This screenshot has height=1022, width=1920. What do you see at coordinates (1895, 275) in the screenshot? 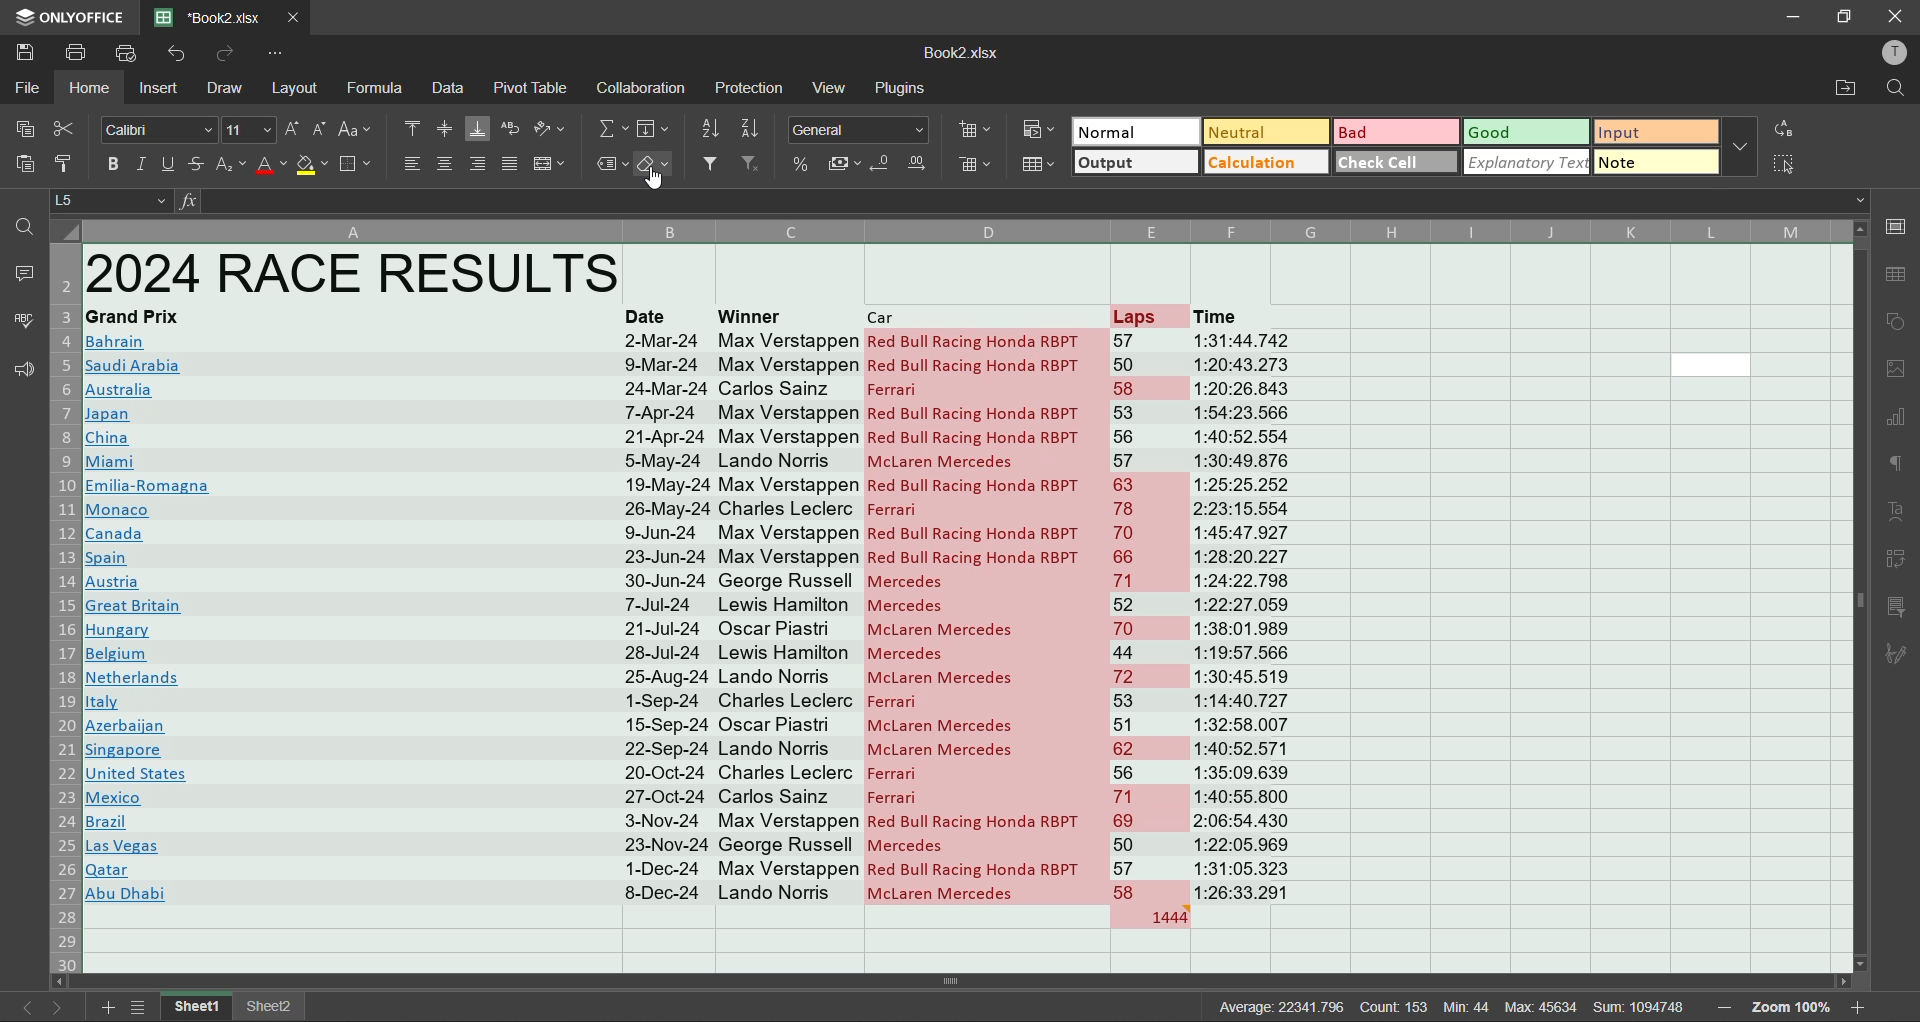
I see `table` at bounding box center [1895, 275].